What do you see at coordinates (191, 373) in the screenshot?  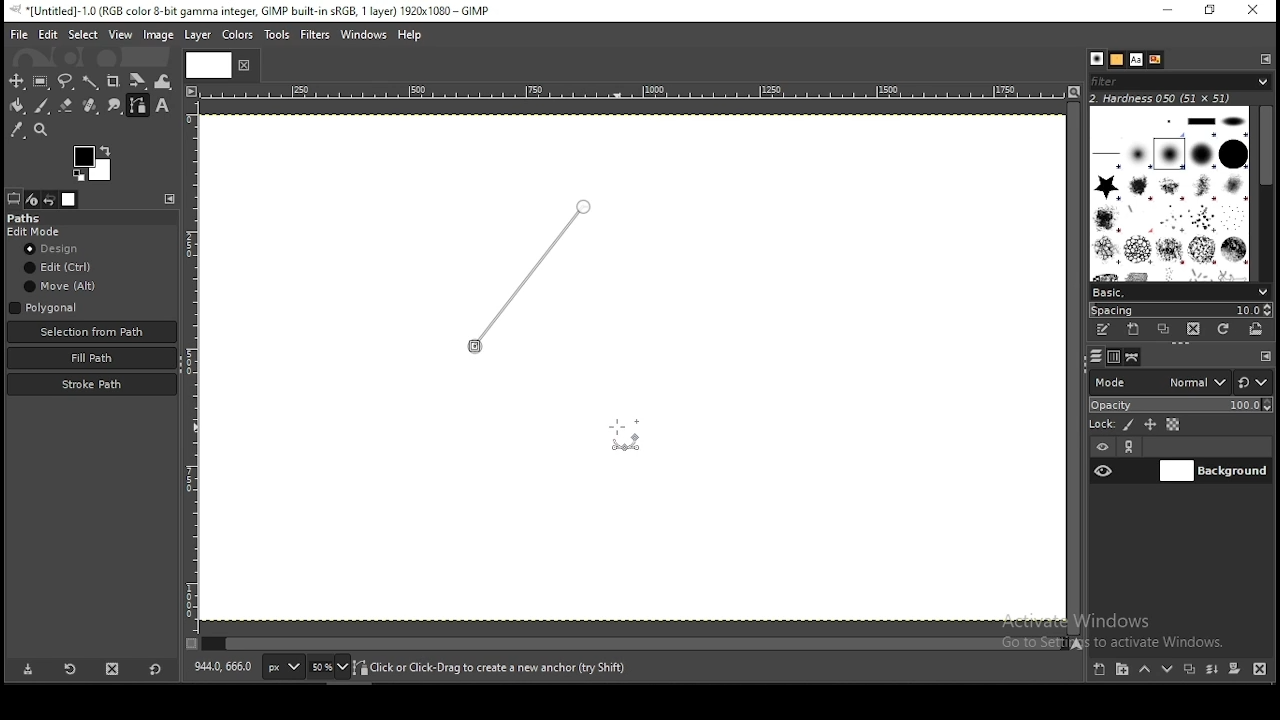 I see `vertical scale` at bounding box center [191, 373].